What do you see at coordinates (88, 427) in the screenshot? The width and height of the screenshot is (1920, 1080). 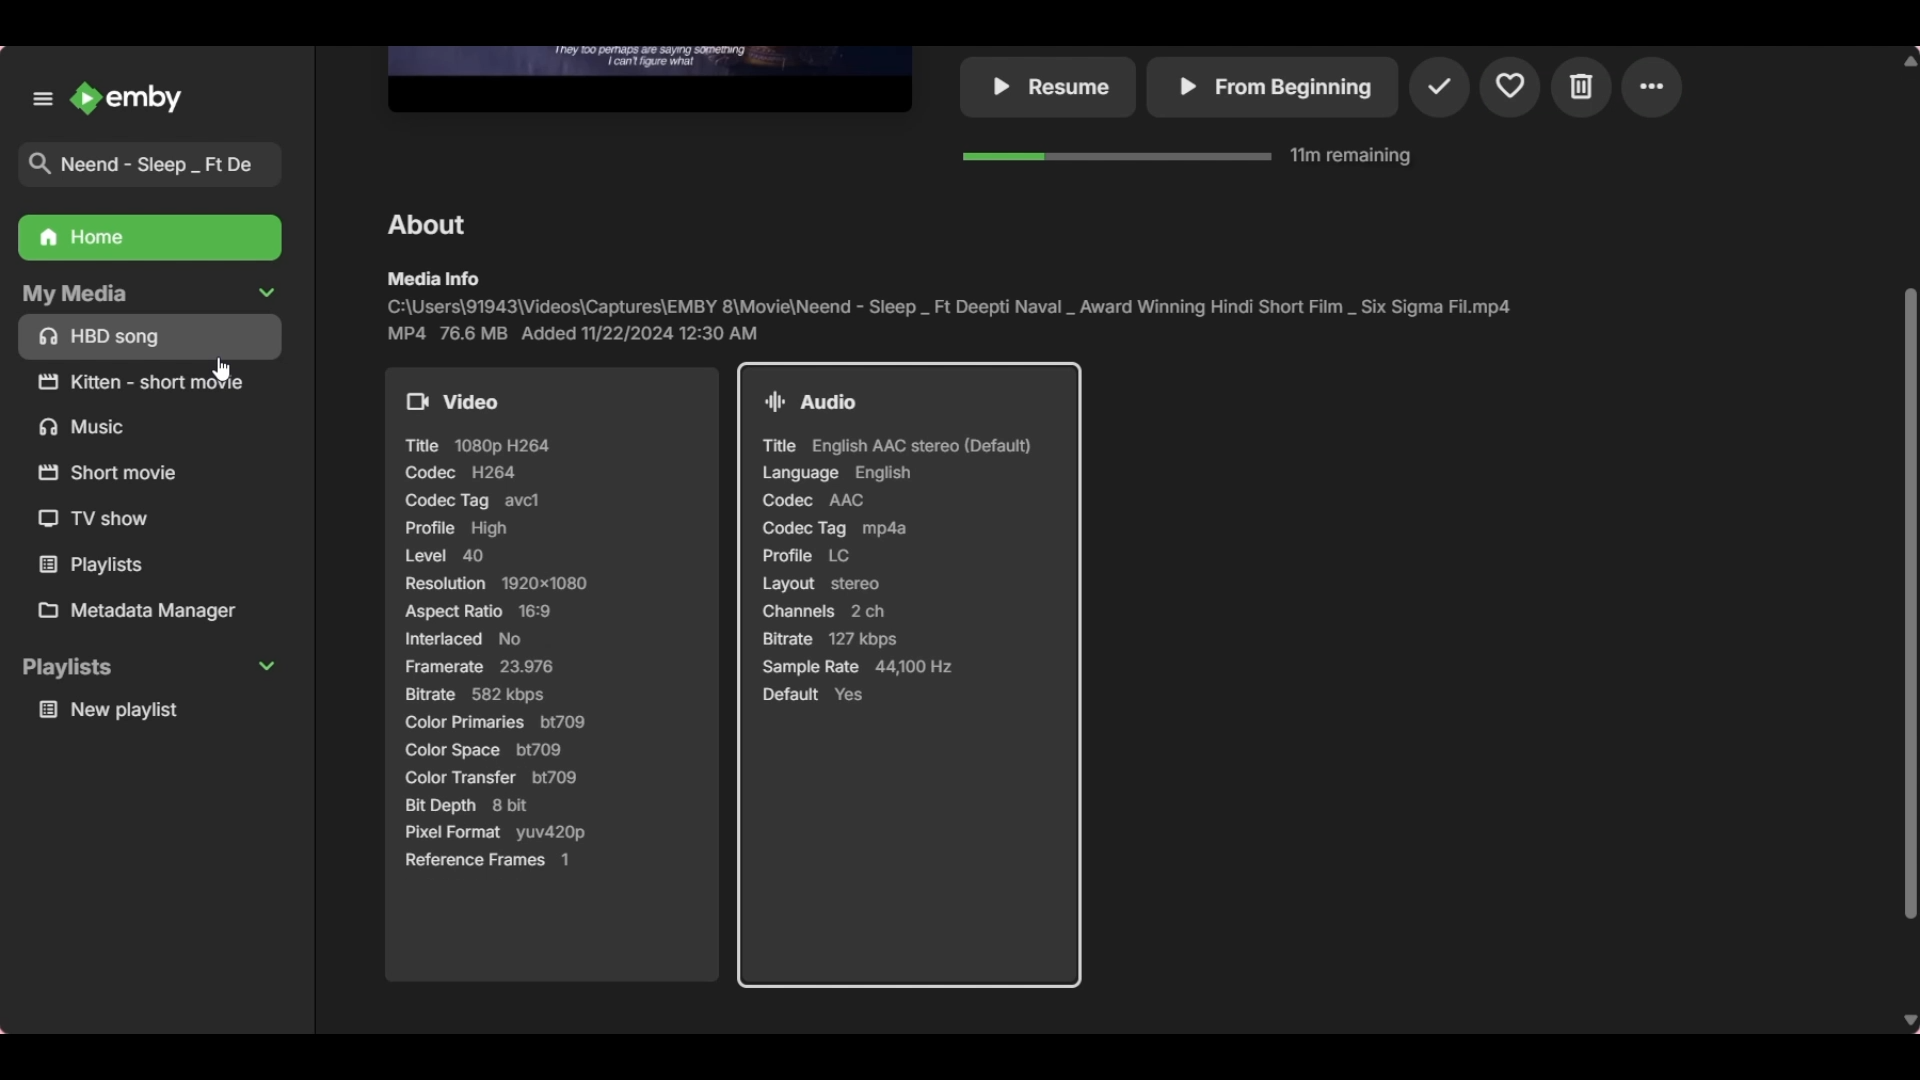 I see `` at bounding box center [88, 427].